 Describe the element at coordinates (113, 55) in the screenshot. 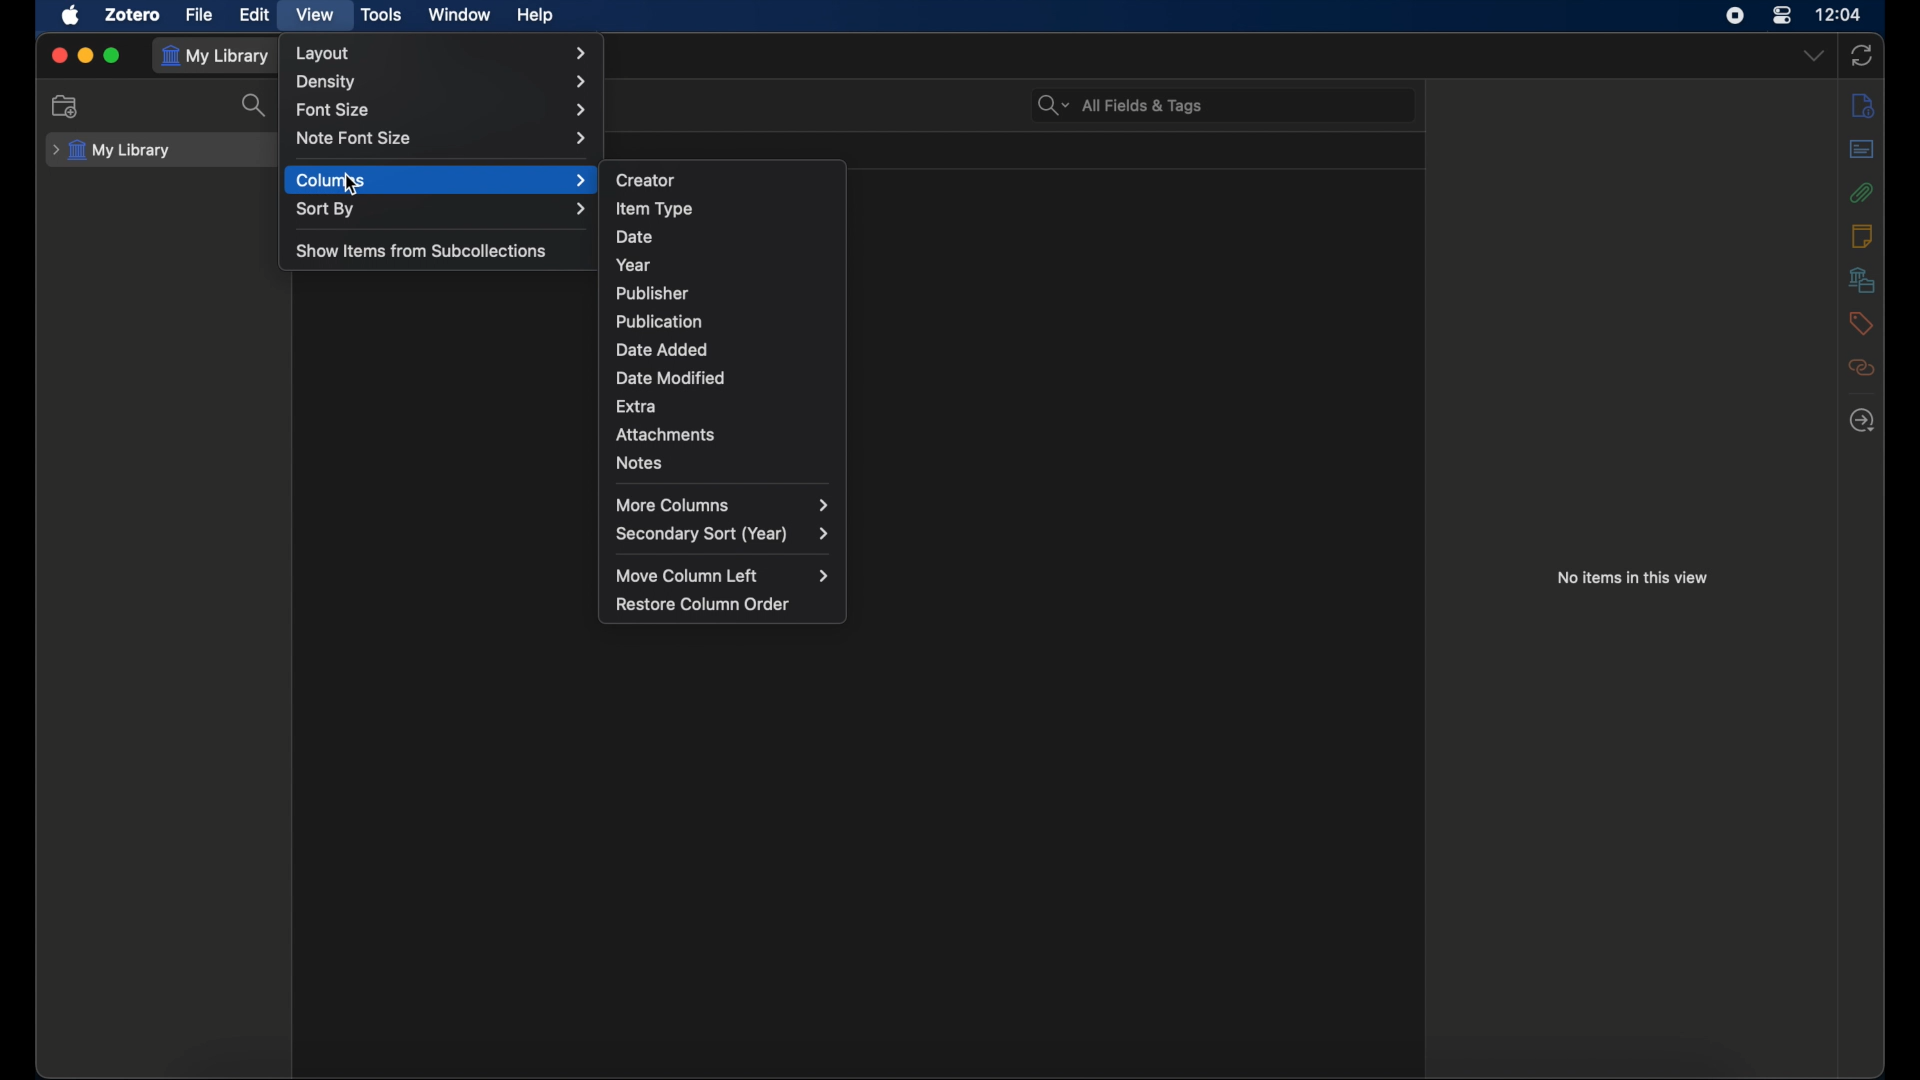

I see `maximize` at that location.